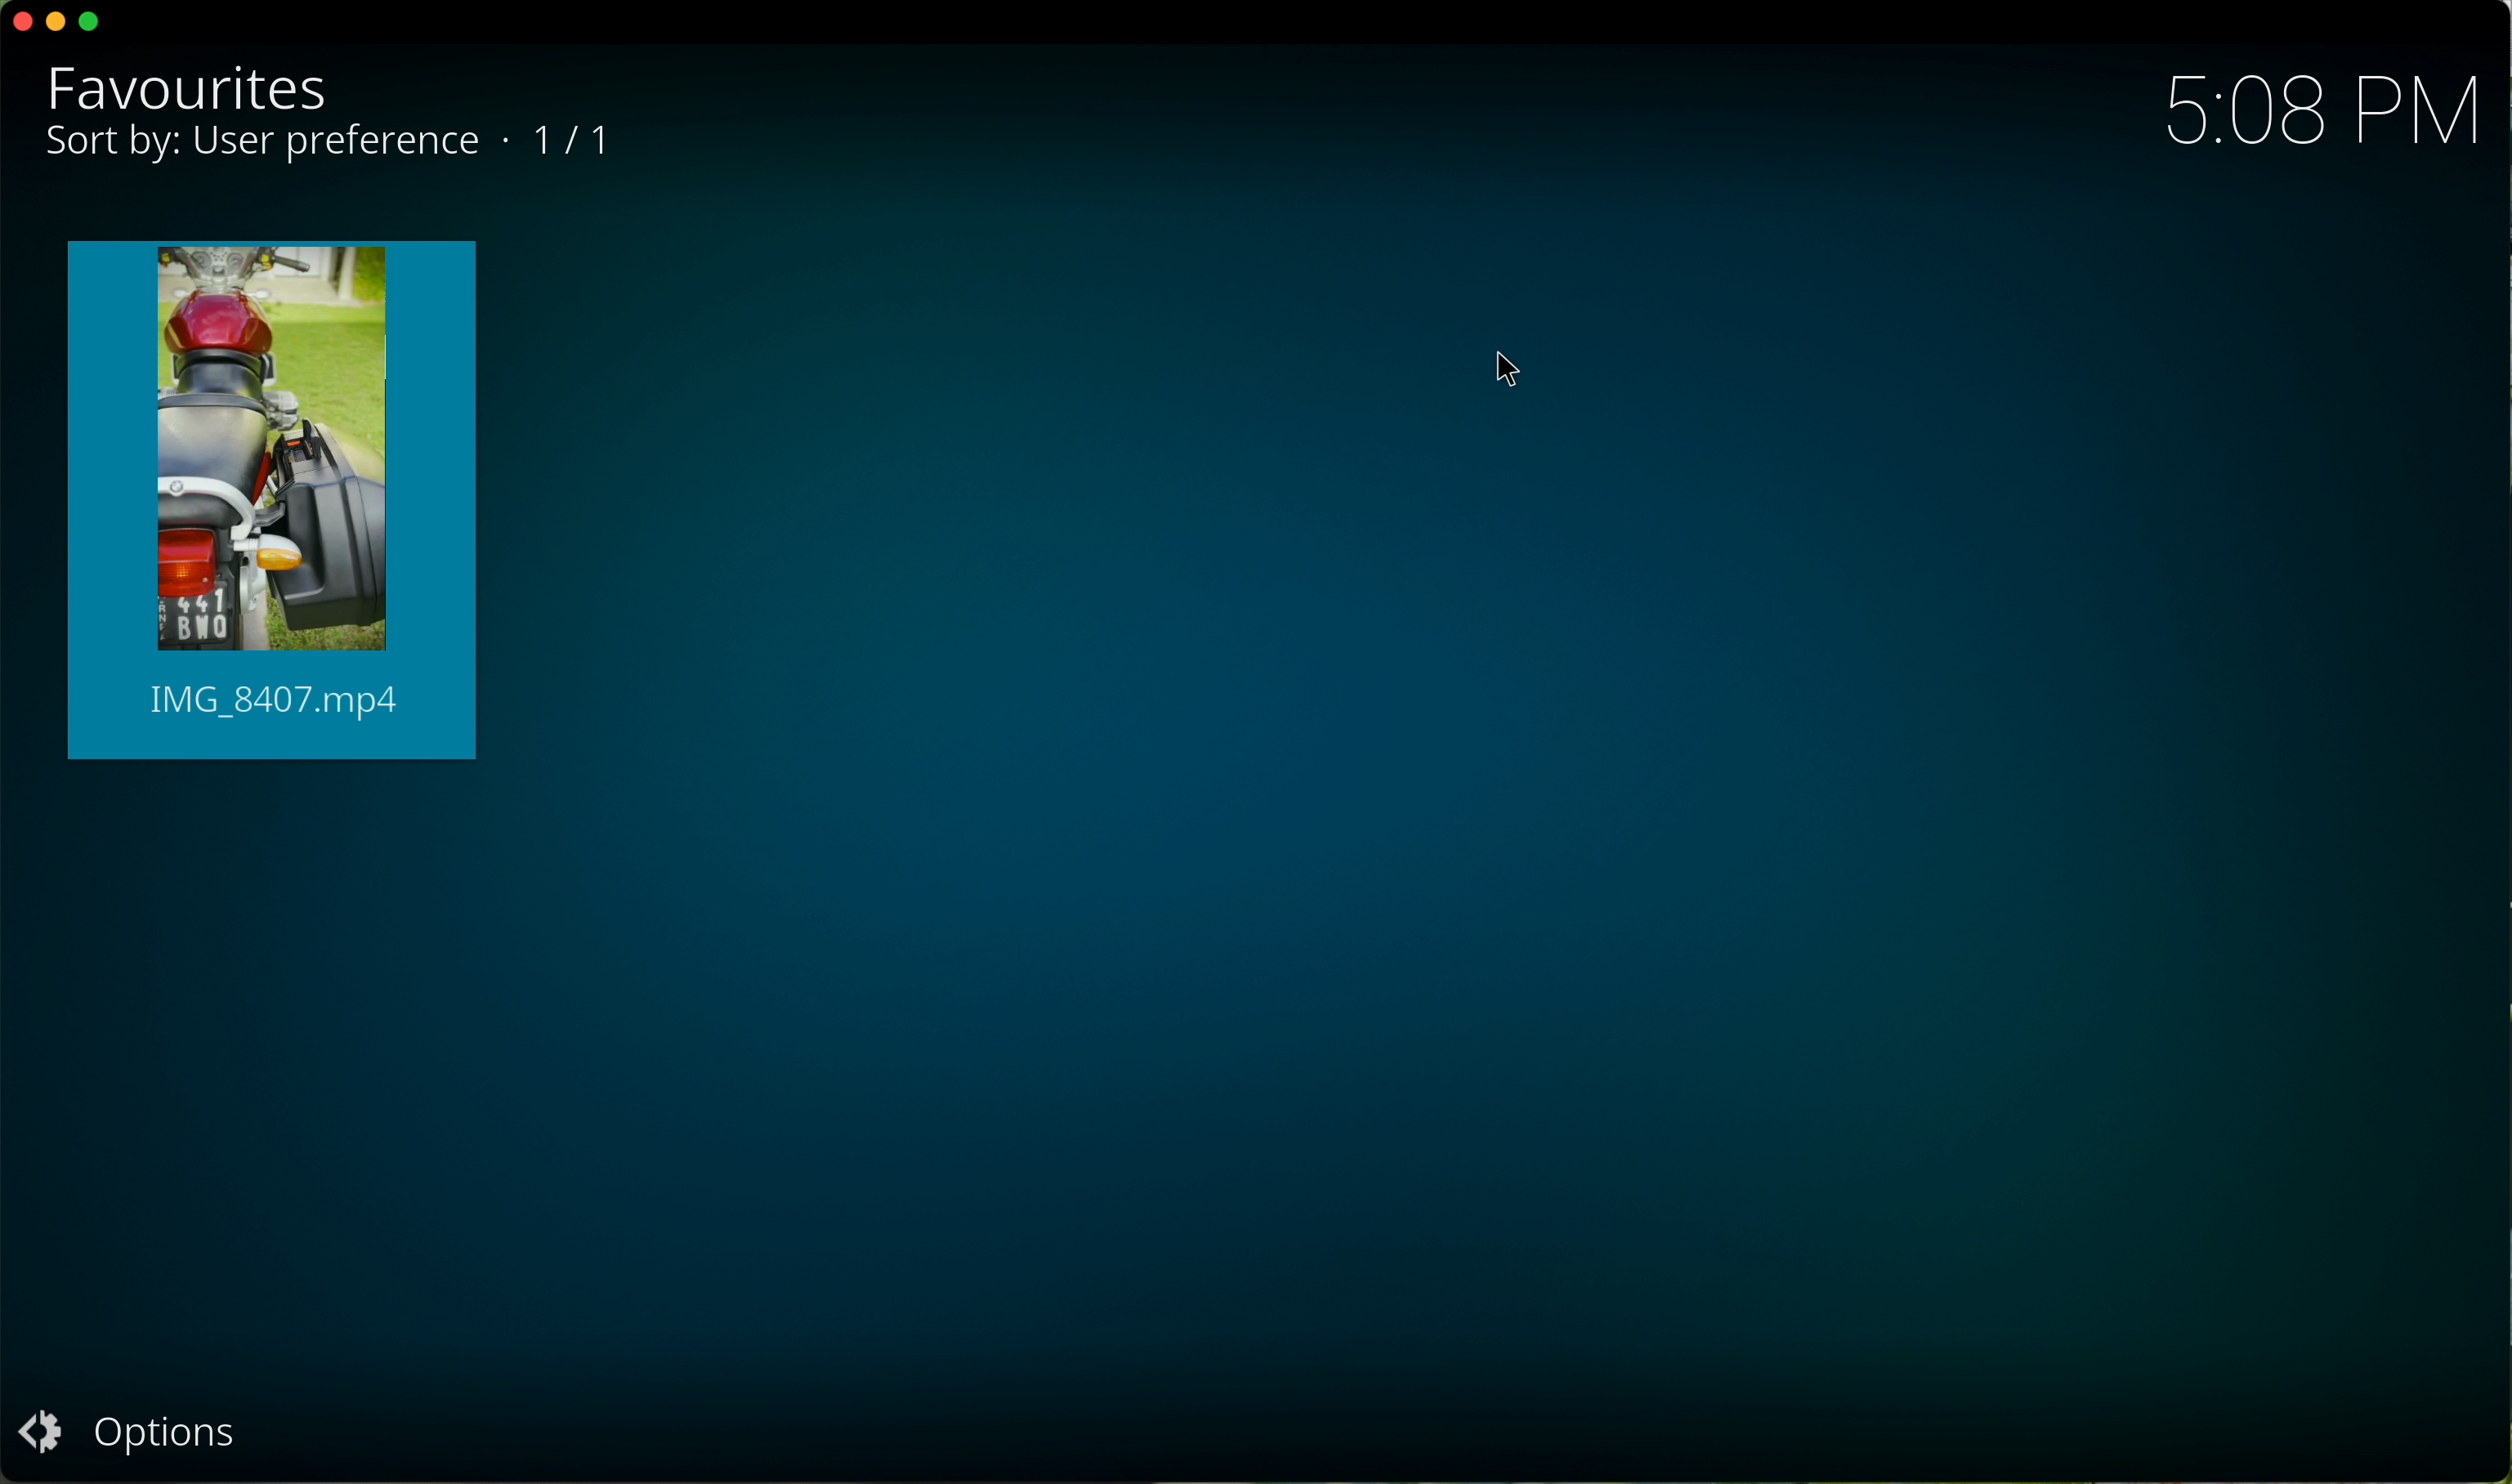 Image resolution: width=2512 pixels, height=1484 pixels. What do you see at coordinates (2308, 107) in the screenshot?
I see `5:08 PM` at bounding box center [2308, 107].